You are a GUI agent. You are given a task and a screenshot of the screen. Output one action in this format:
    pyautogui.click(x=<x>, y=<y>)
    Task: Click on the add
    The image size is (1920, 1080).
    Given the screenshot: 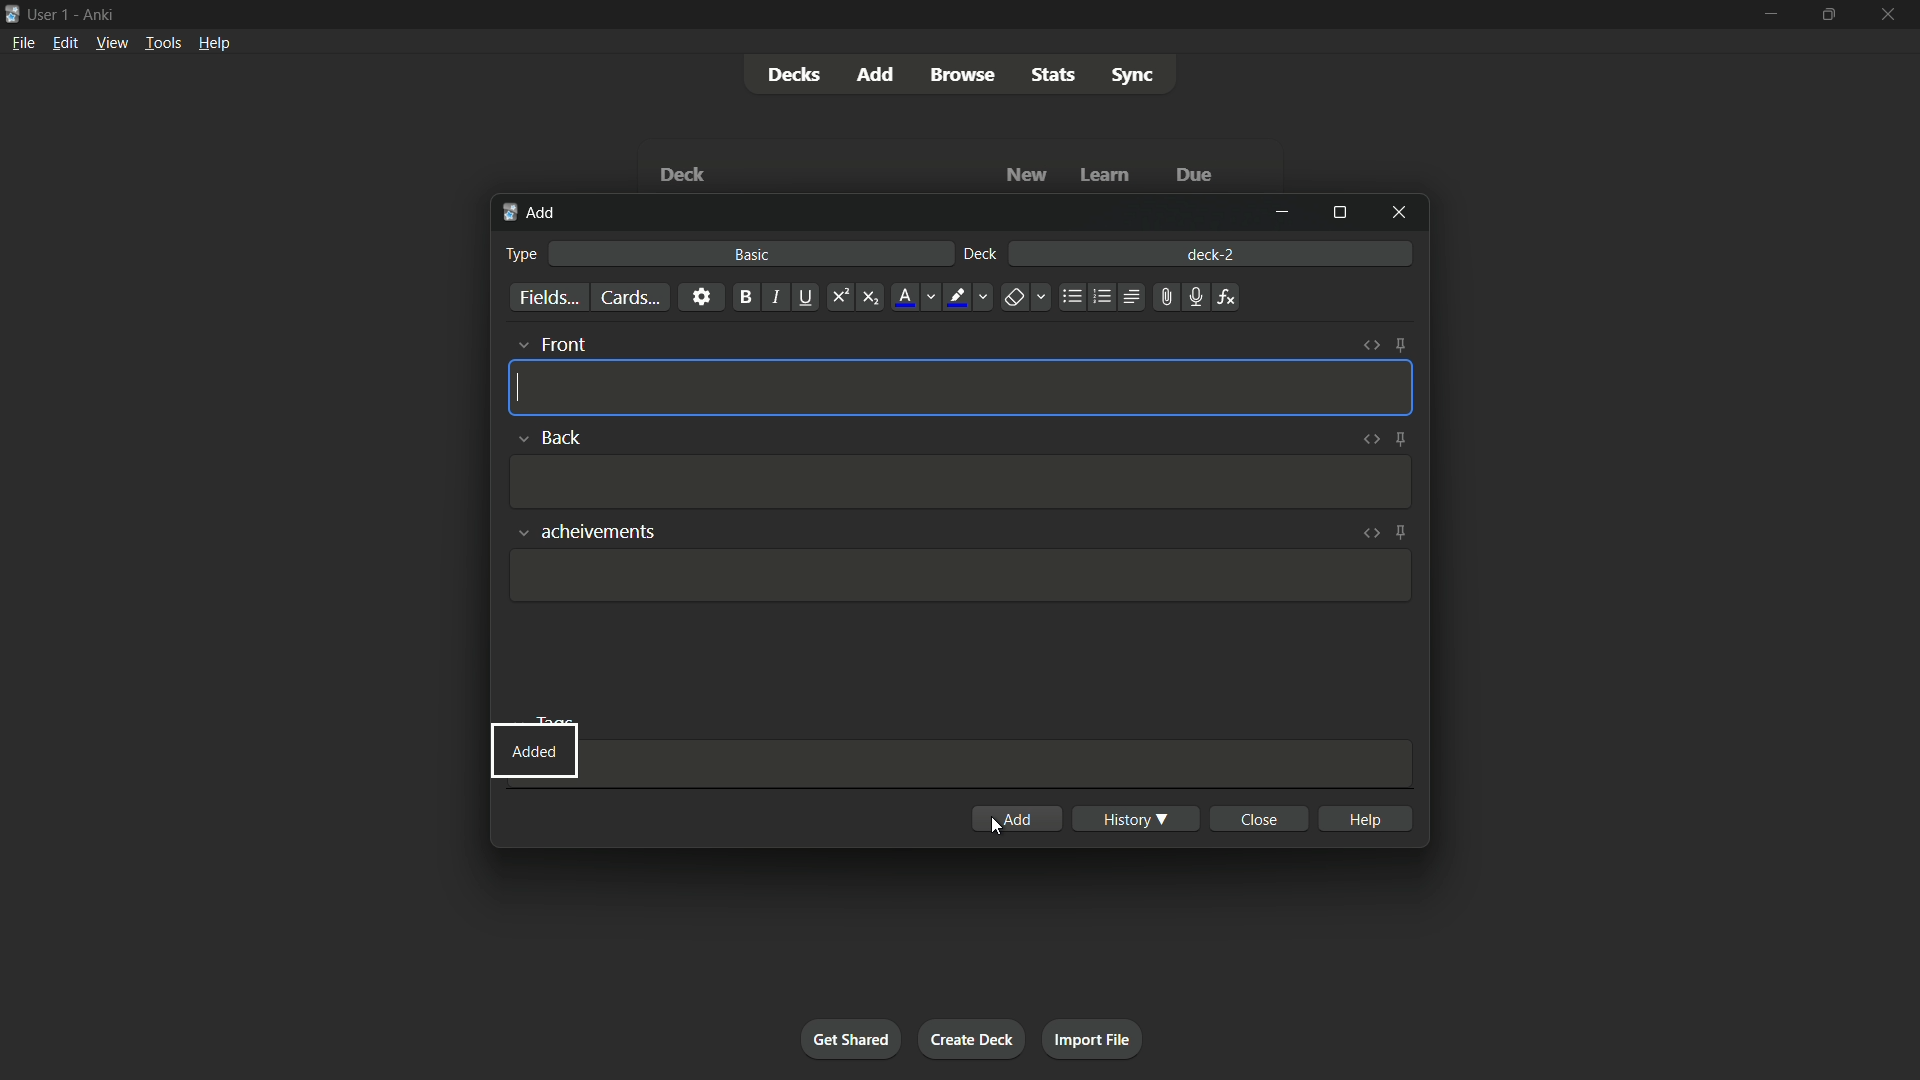 What is the action you would take?
    pyautogui.click(x=529, y=213)
    